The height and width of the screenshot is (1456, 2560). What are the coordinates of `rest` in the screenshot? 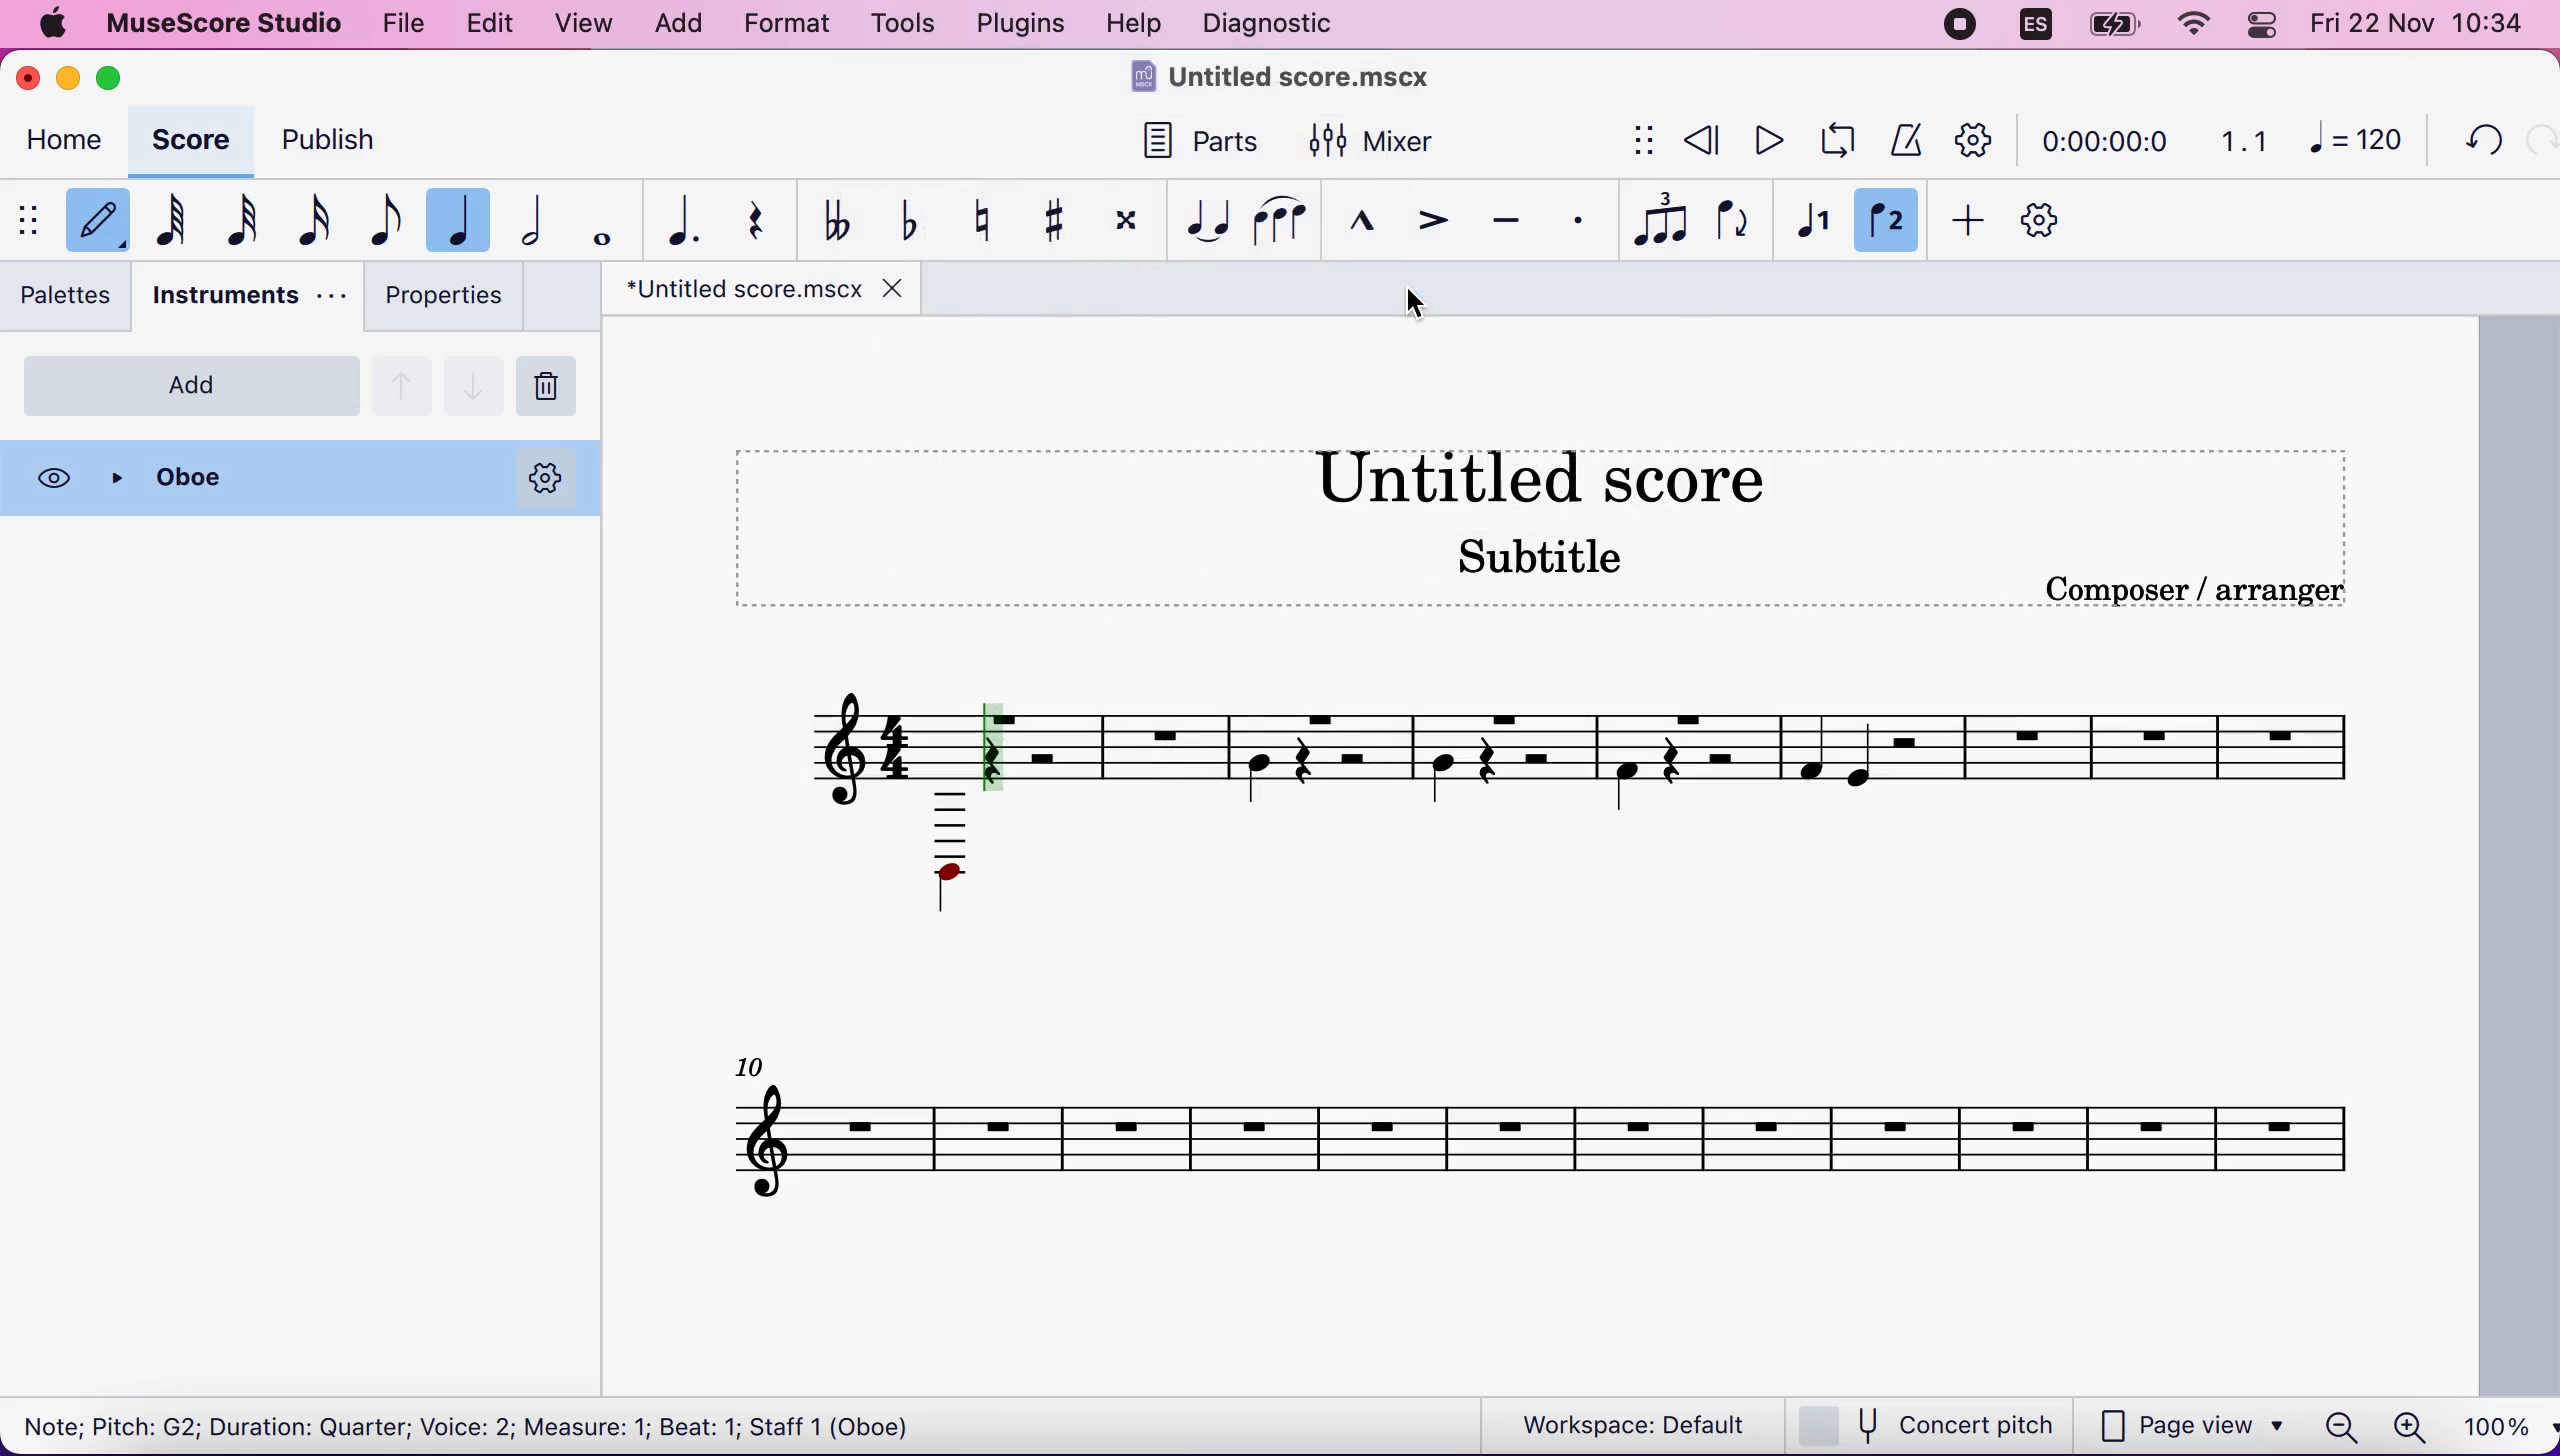 It's located at (770, 225).